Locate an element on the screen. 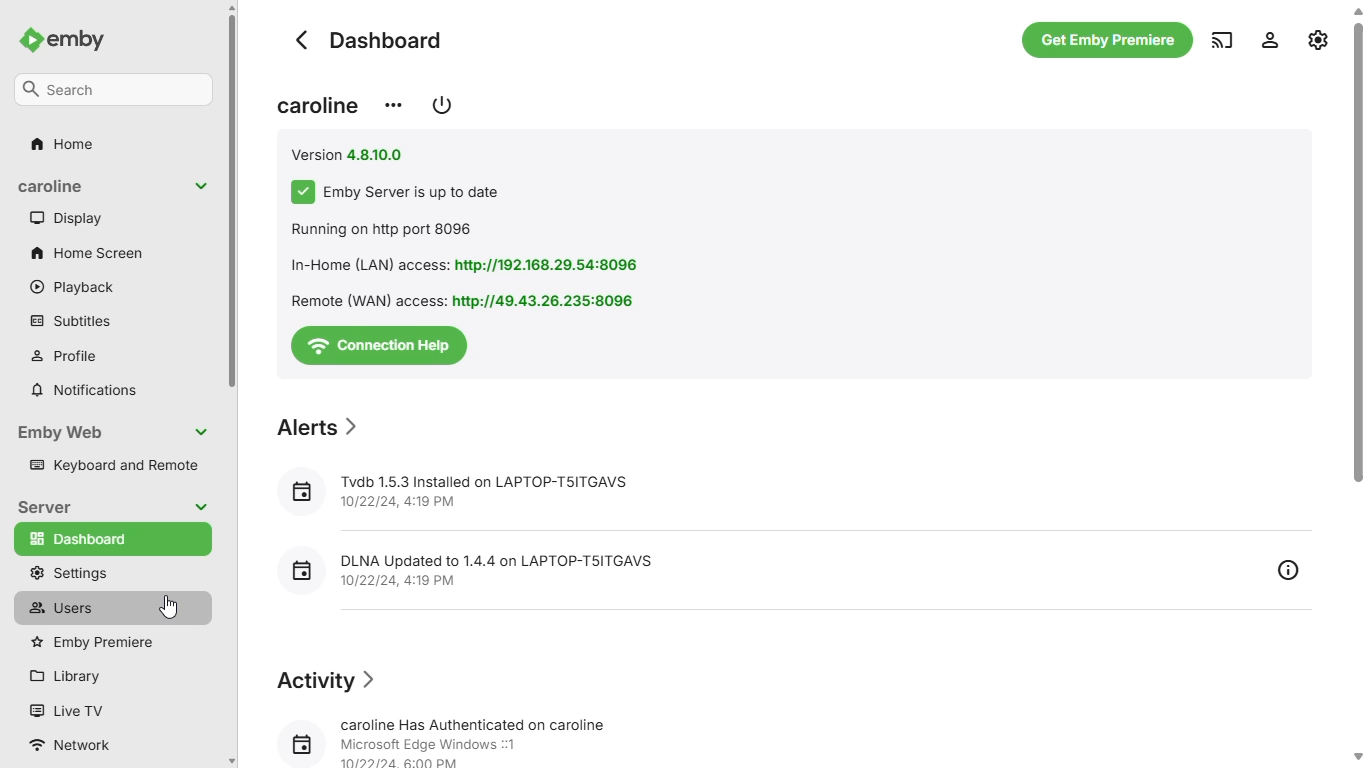 This screenshot has width=1366, height=768. restart / shutdown emby server is located at coordinates (442, 106).